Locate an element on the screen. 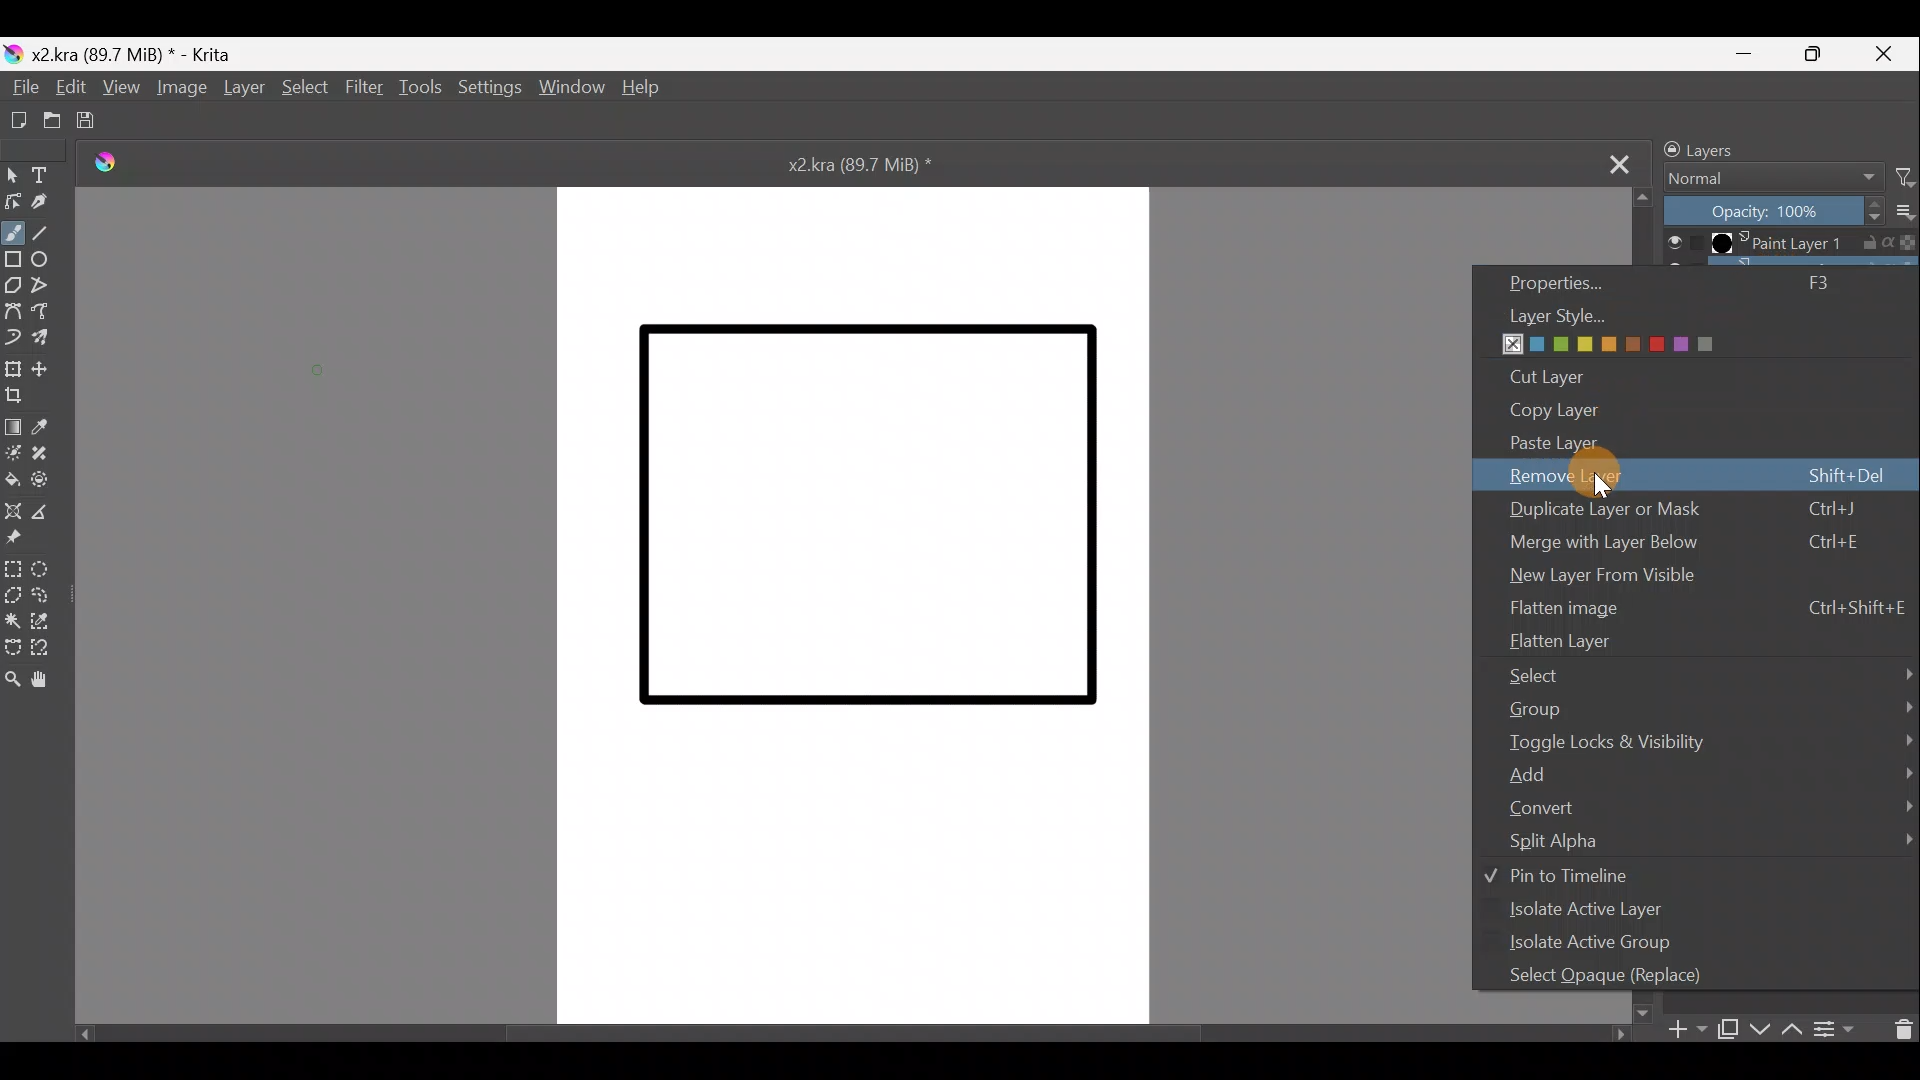  Group is located at coordinates (1710, 707).